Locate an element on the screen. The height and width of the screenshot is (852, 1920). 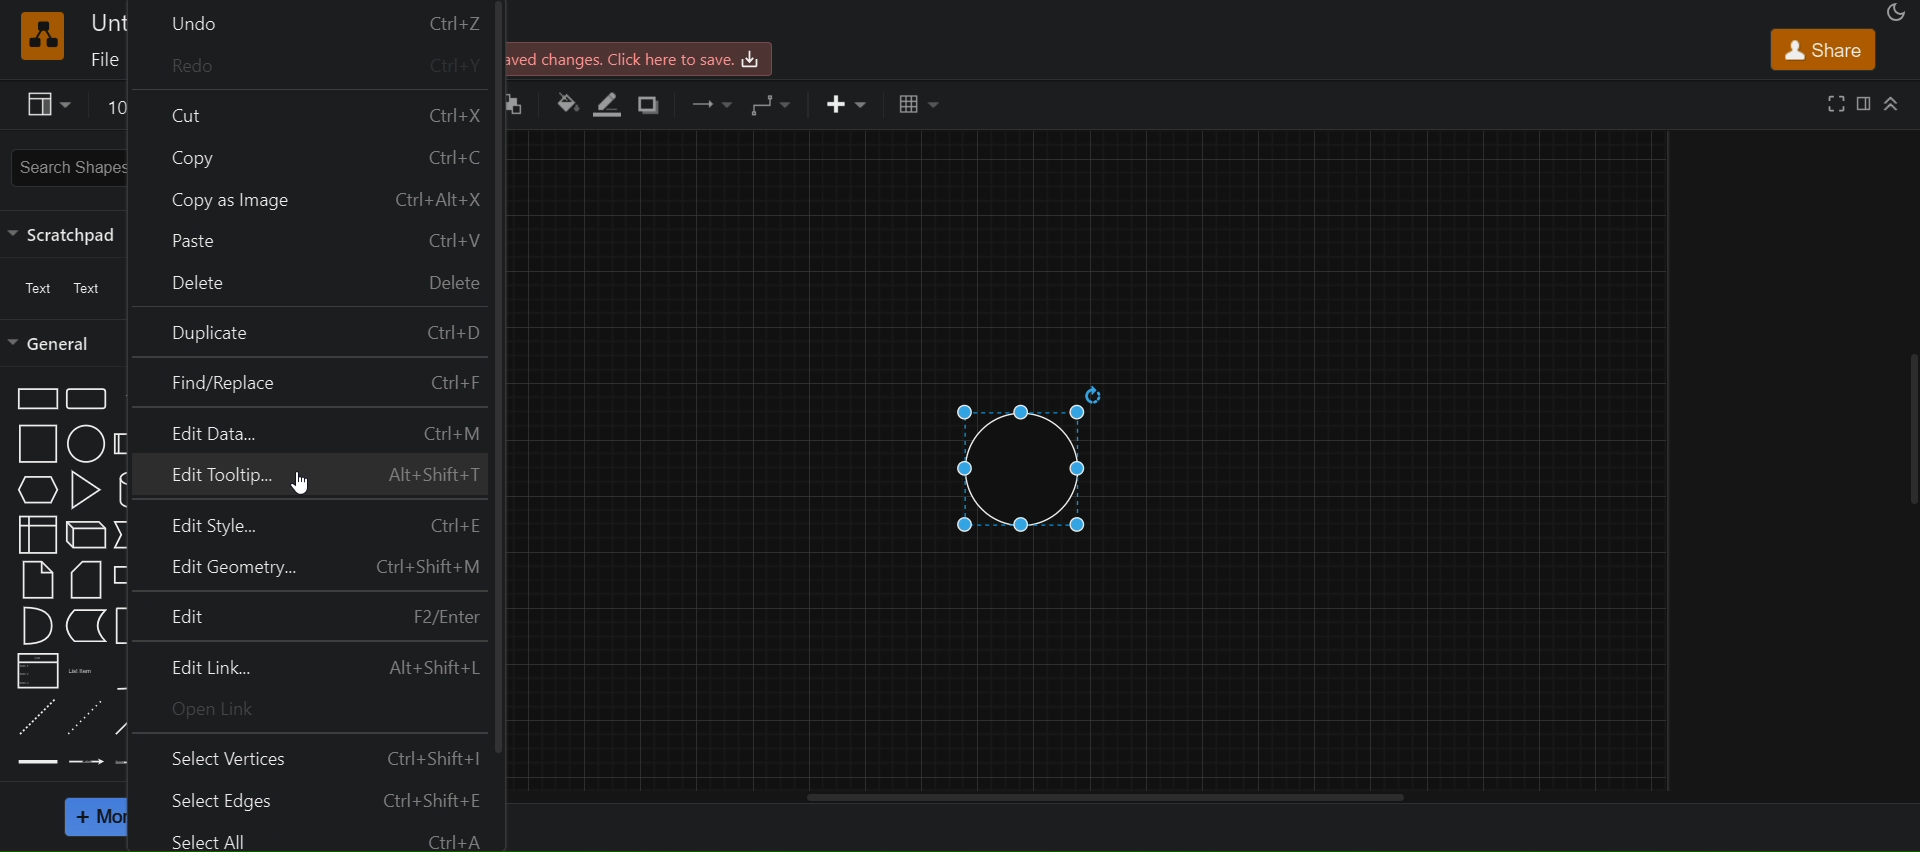
share is located at coordinates (1820, 48).